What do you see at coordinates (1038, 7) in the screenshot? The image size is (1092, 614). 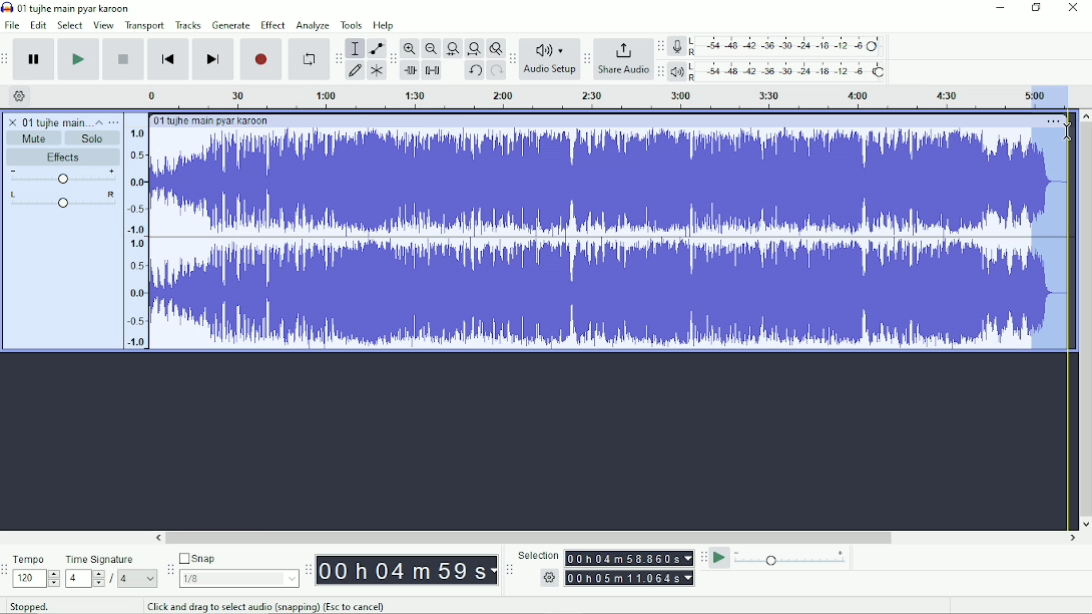 I see `Restore down` at bounding box center [1038, 7].